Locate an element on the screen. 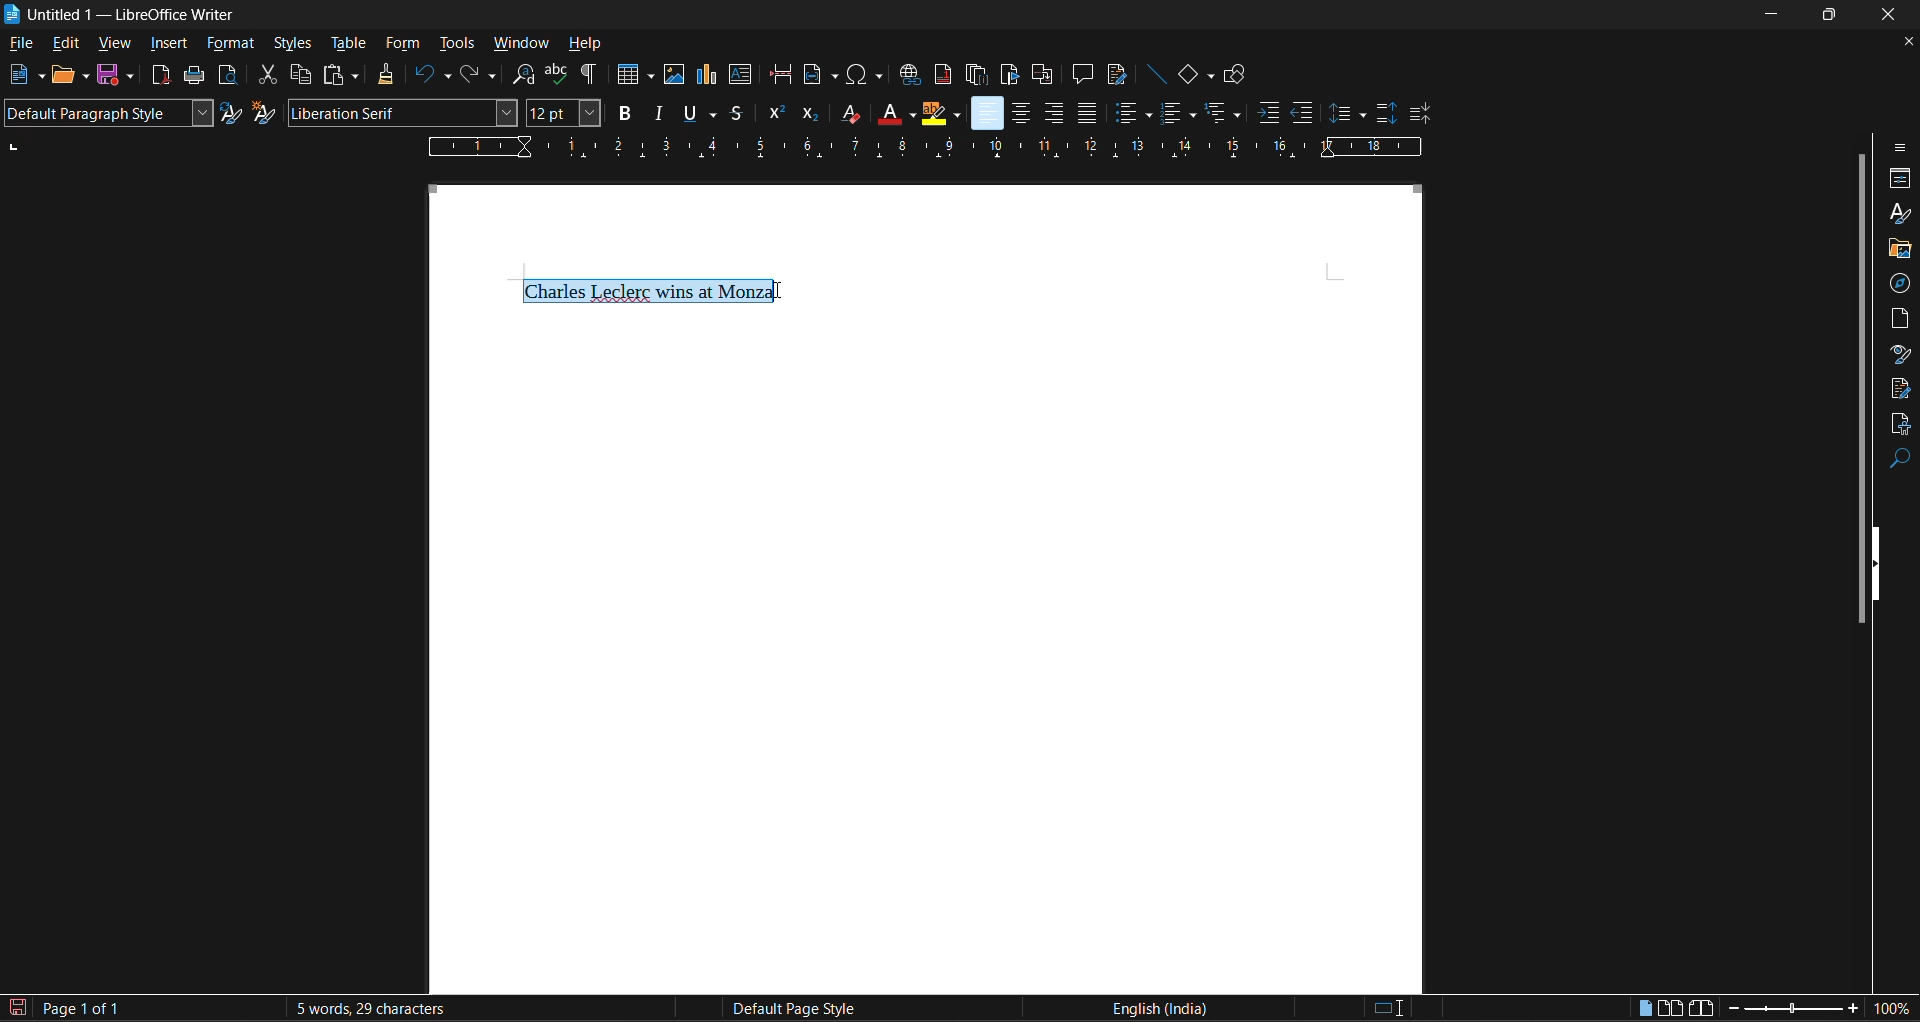  window is located at coordinates (518, 42).